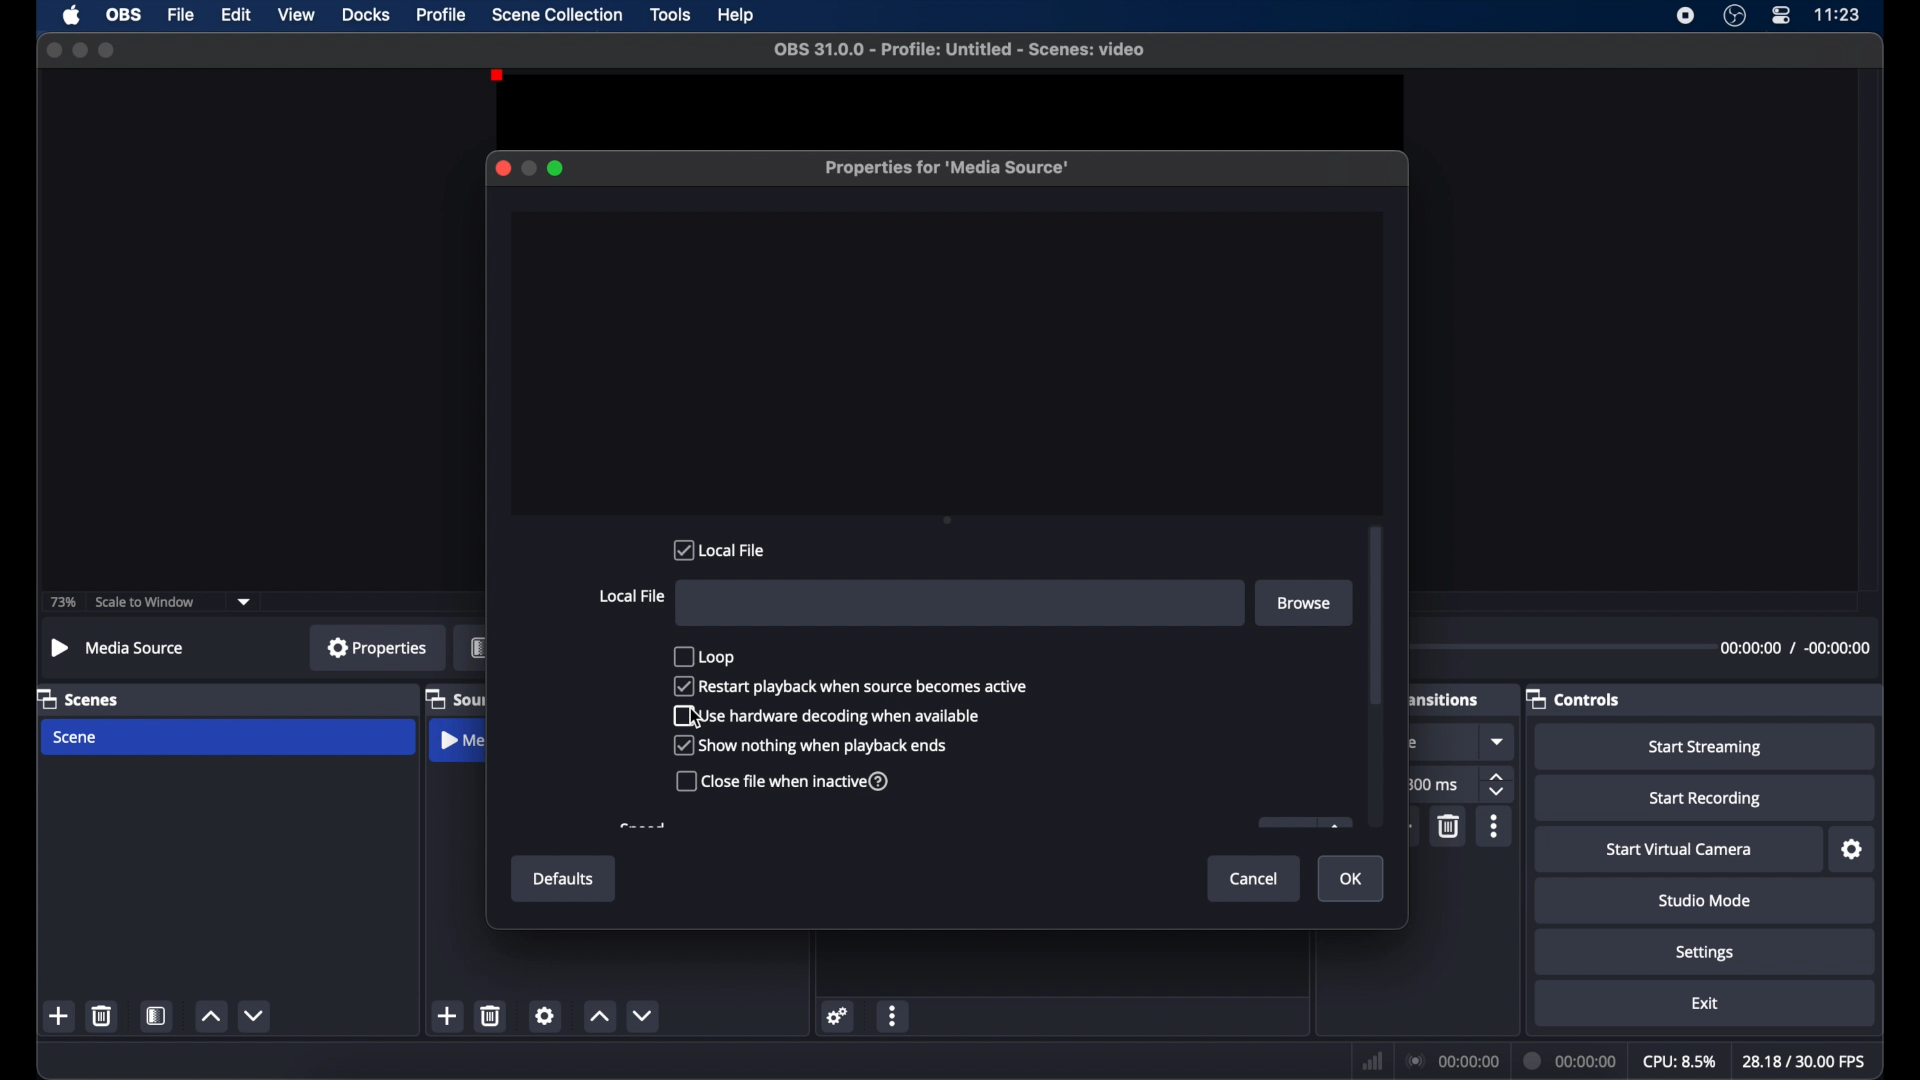 Image resolution: width=1920 pixels, height=1080 pixels. Describe the element at coordinates (1838, 13) in the screenshot. I see `time` at that location.